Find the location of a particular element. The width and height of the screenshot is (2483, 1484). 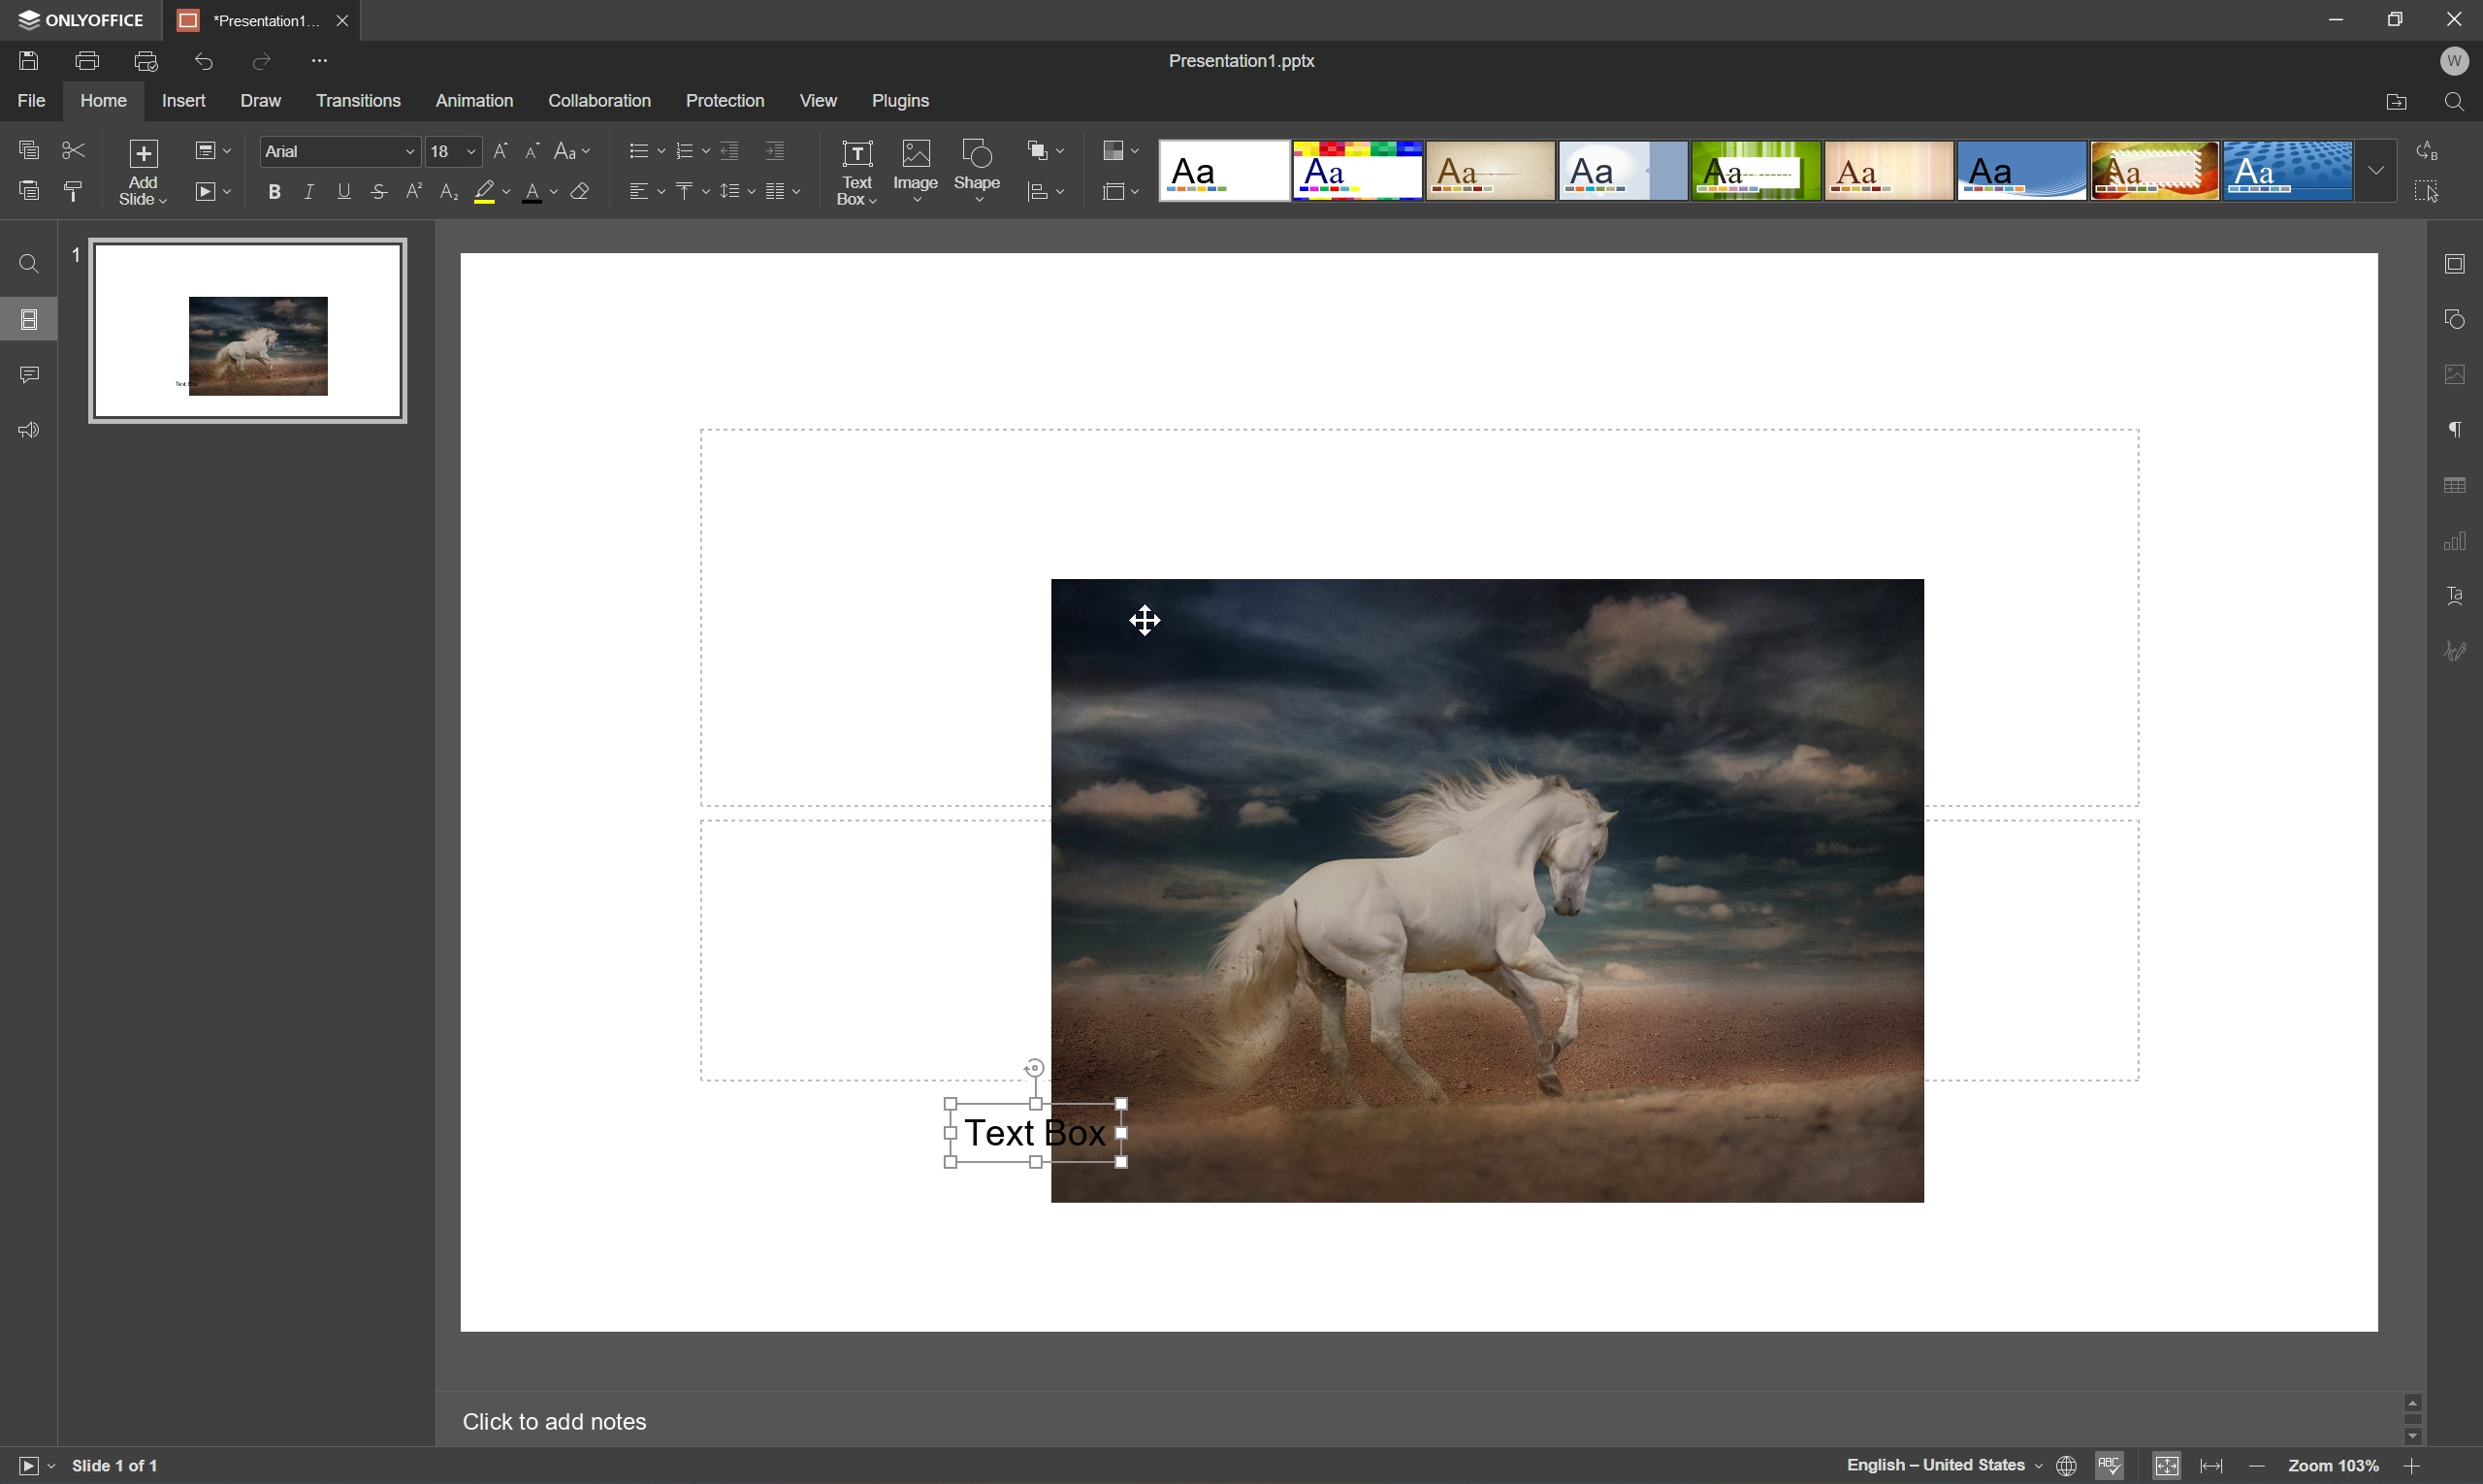

Restore Down is located at coordinates (2396, 16).